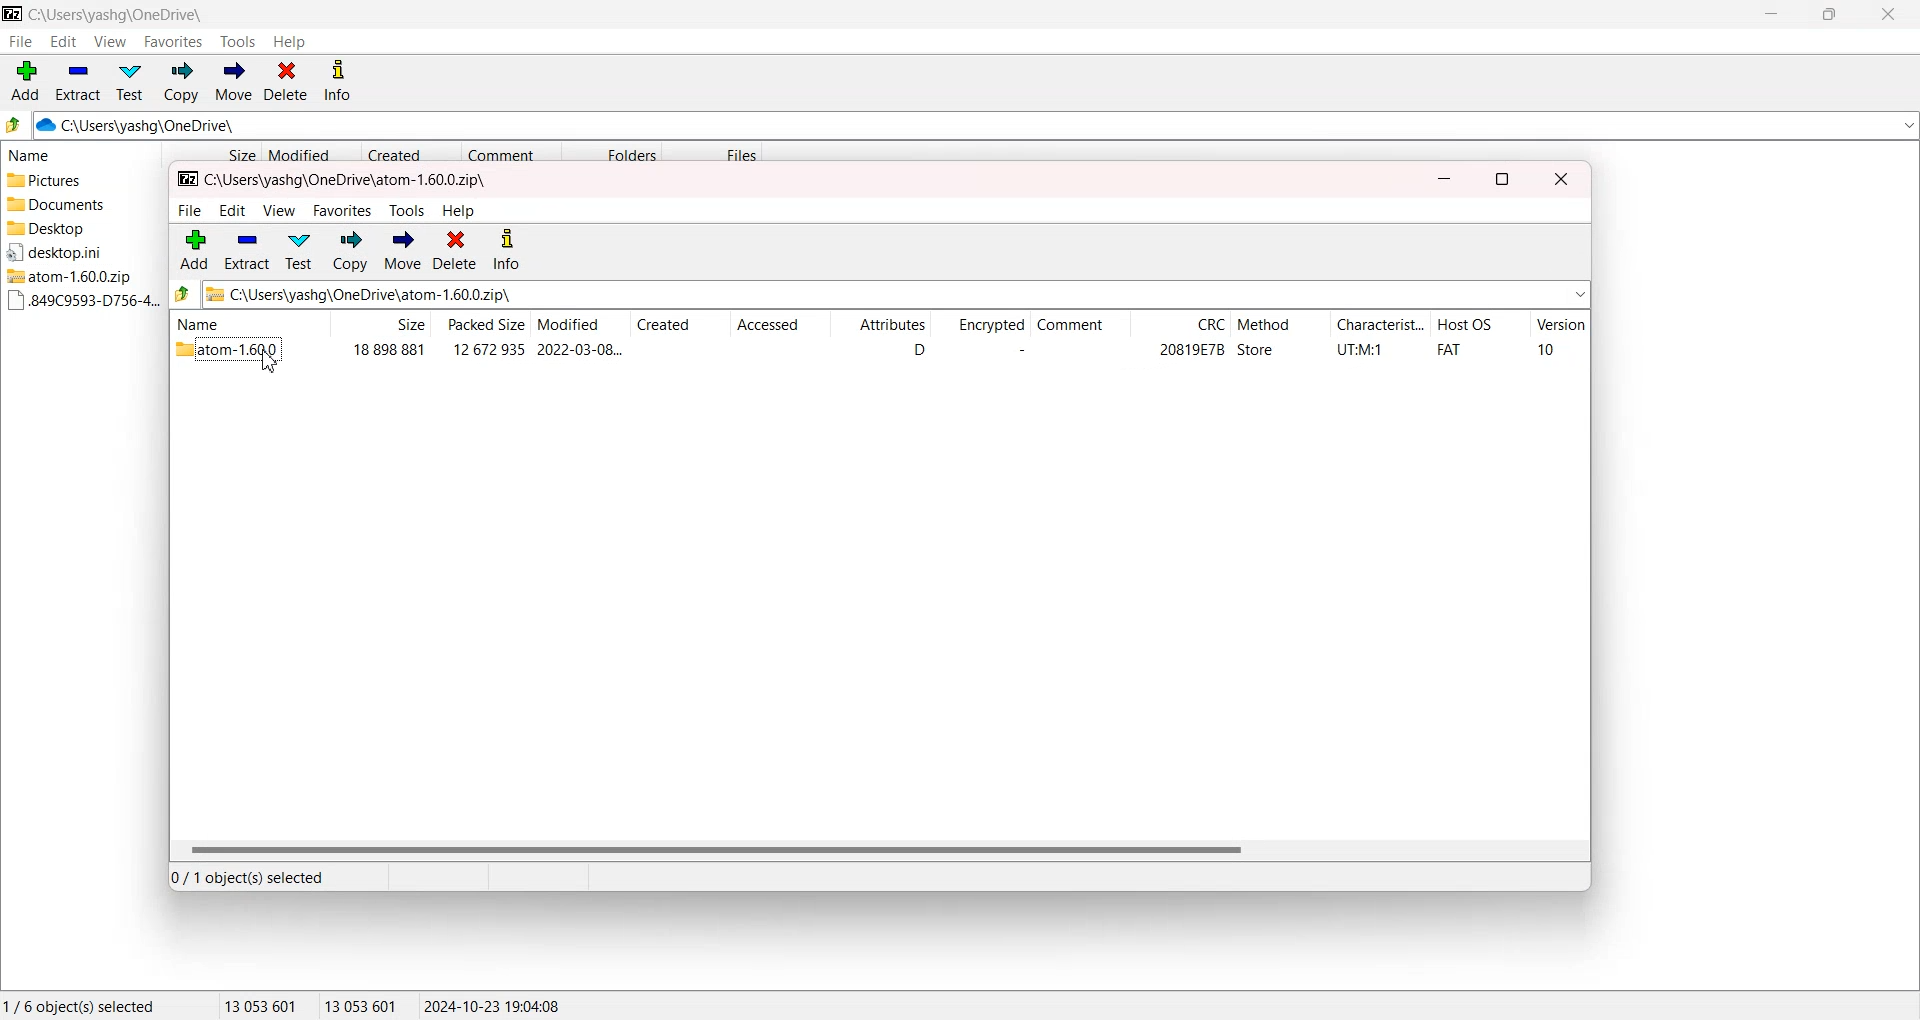 This screenshot has width=1920, height=1020. I want to click on copy, so click(351, 251).